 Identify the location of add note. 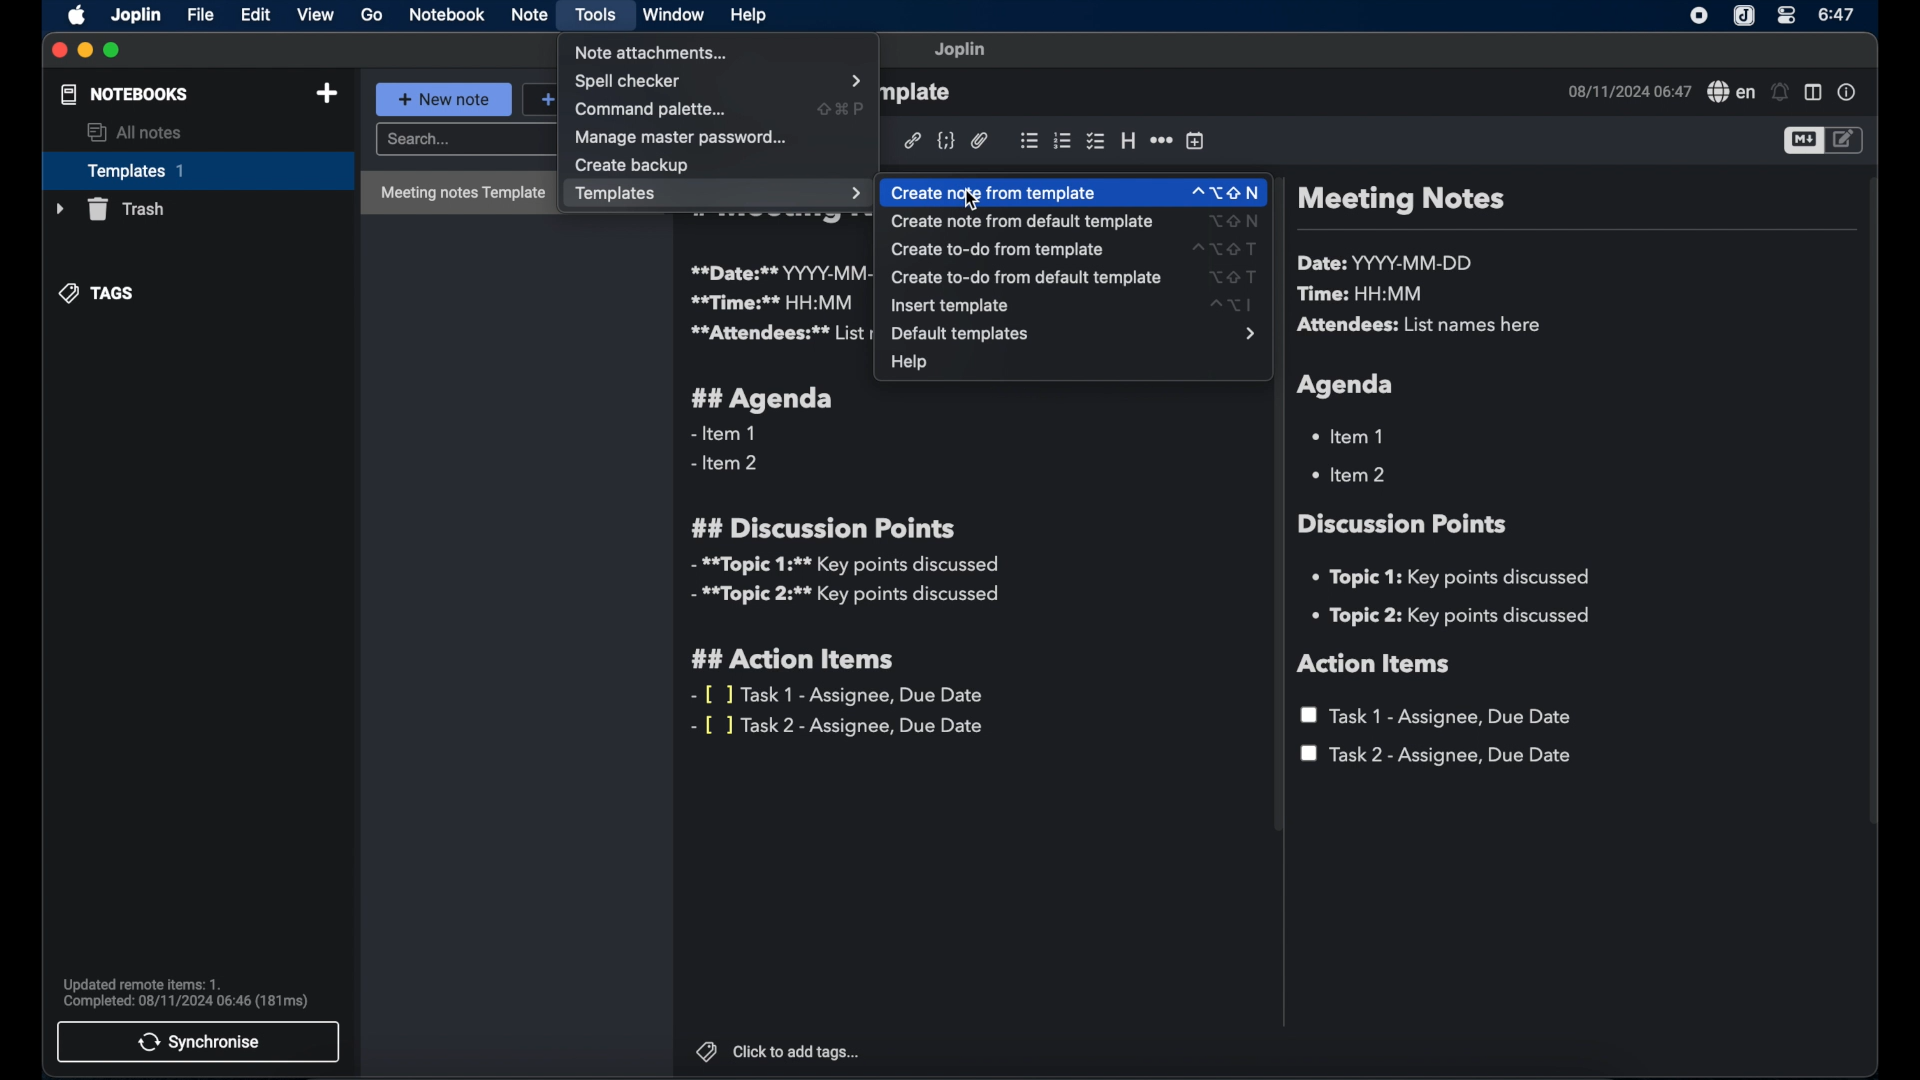
(327, 93).